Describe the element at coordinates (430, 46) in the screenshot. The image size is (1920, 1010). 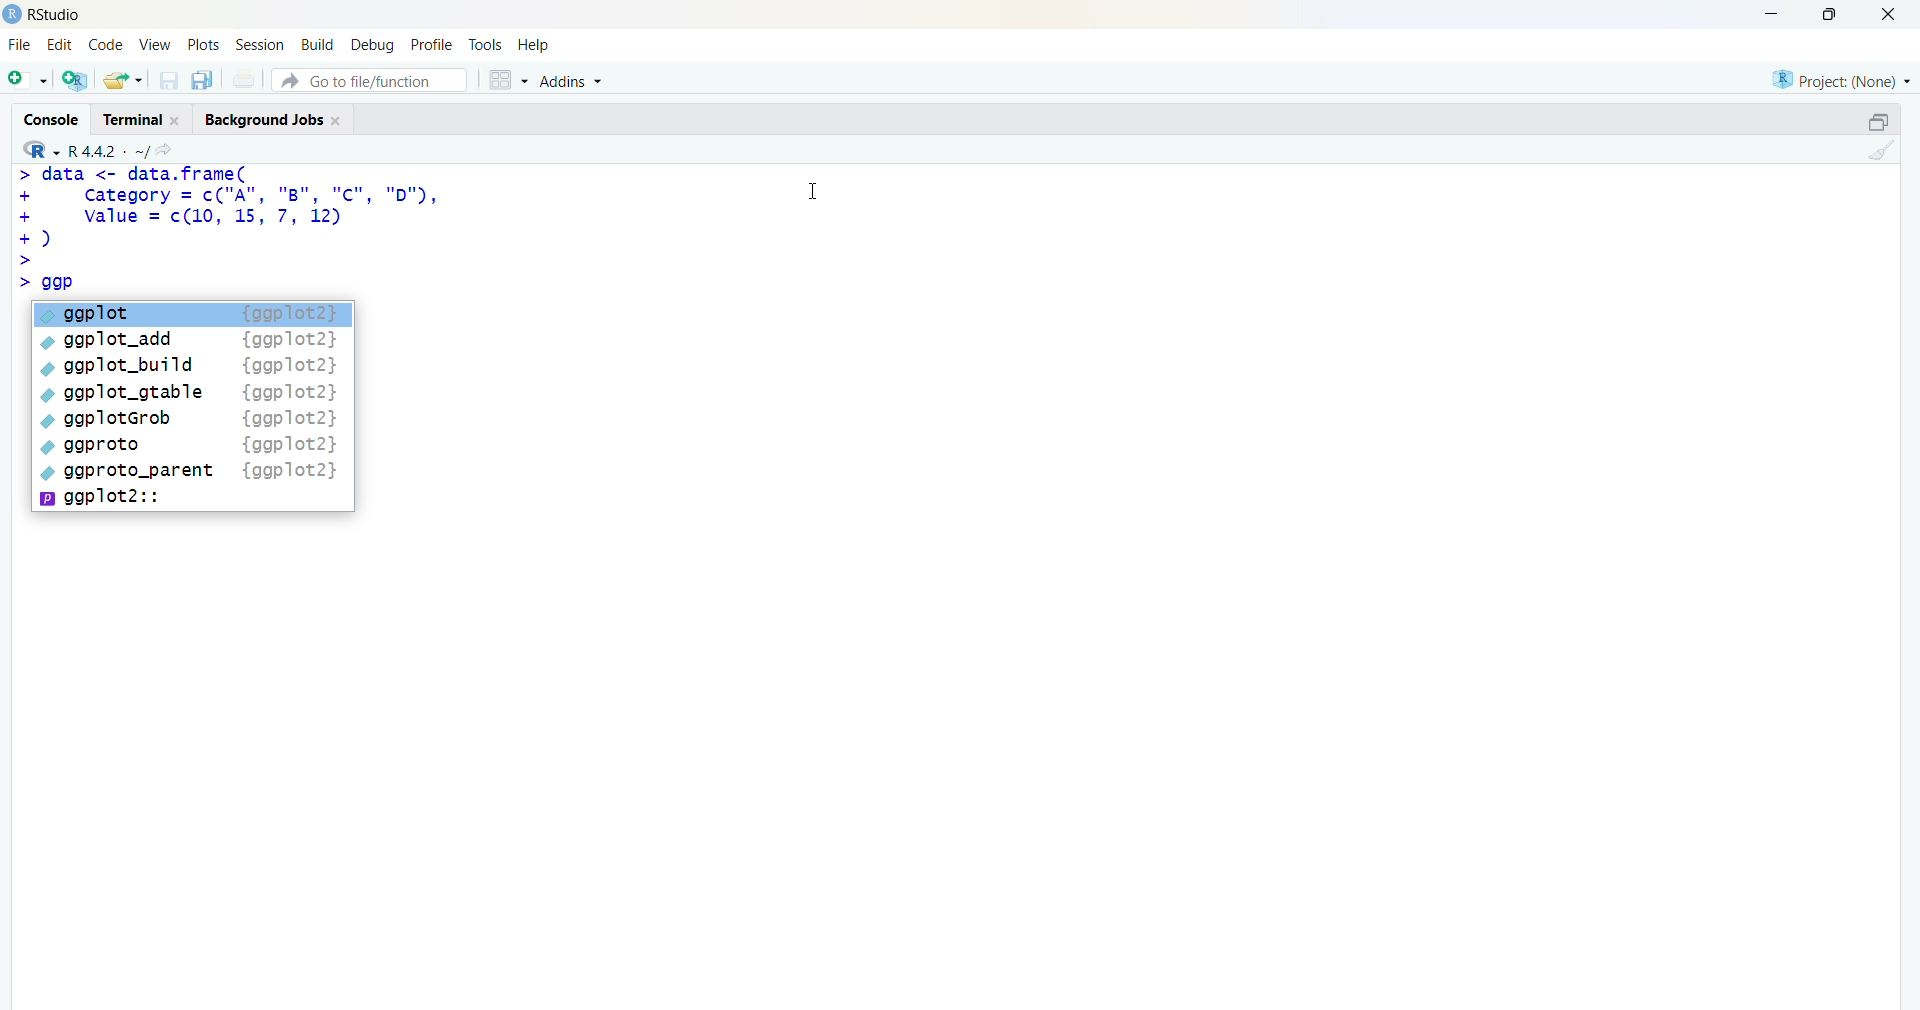
I see `profile` at that location.